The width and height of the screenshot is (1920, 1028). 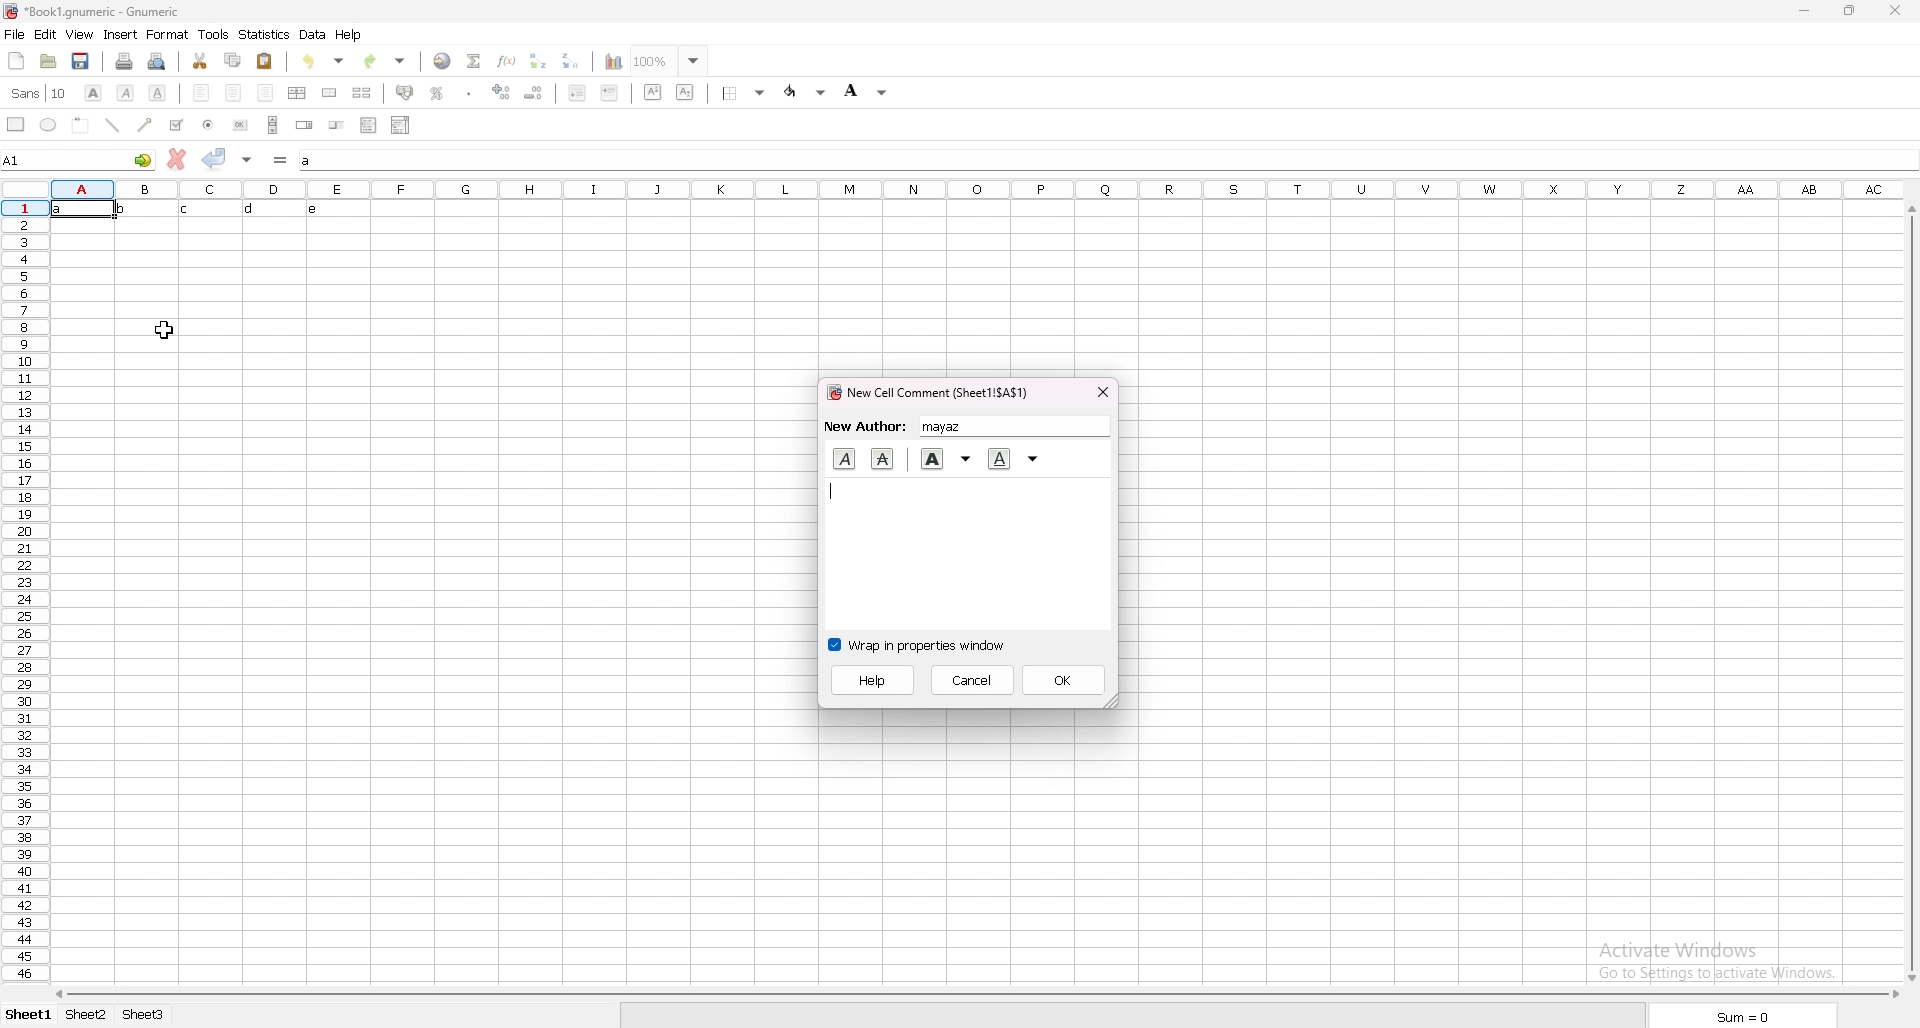 What do you see at coordinates (351, 35) in the screenshot?
I see `help` at bounding box center [351, 35].